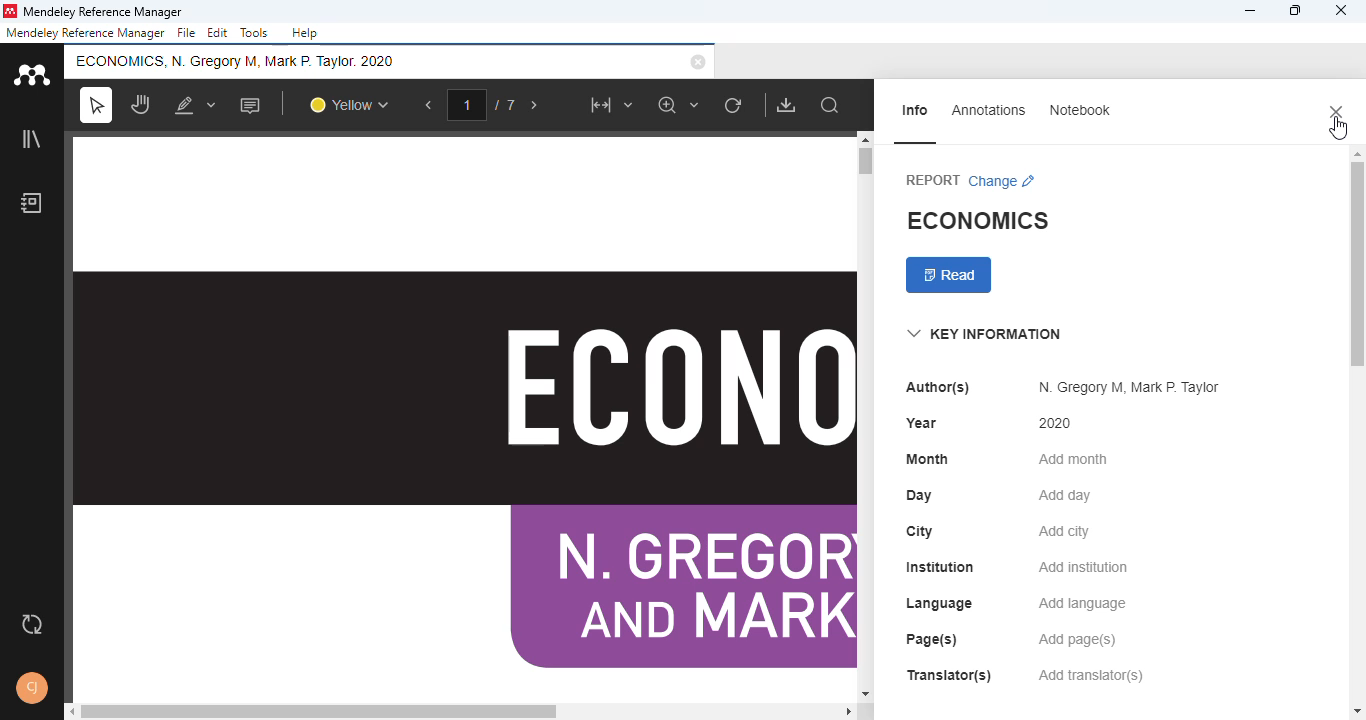 The width and height of the screenshot is (1366, 720). Describe the element at coordinates (922, 531) in the screenshot. I see `city` at that location.